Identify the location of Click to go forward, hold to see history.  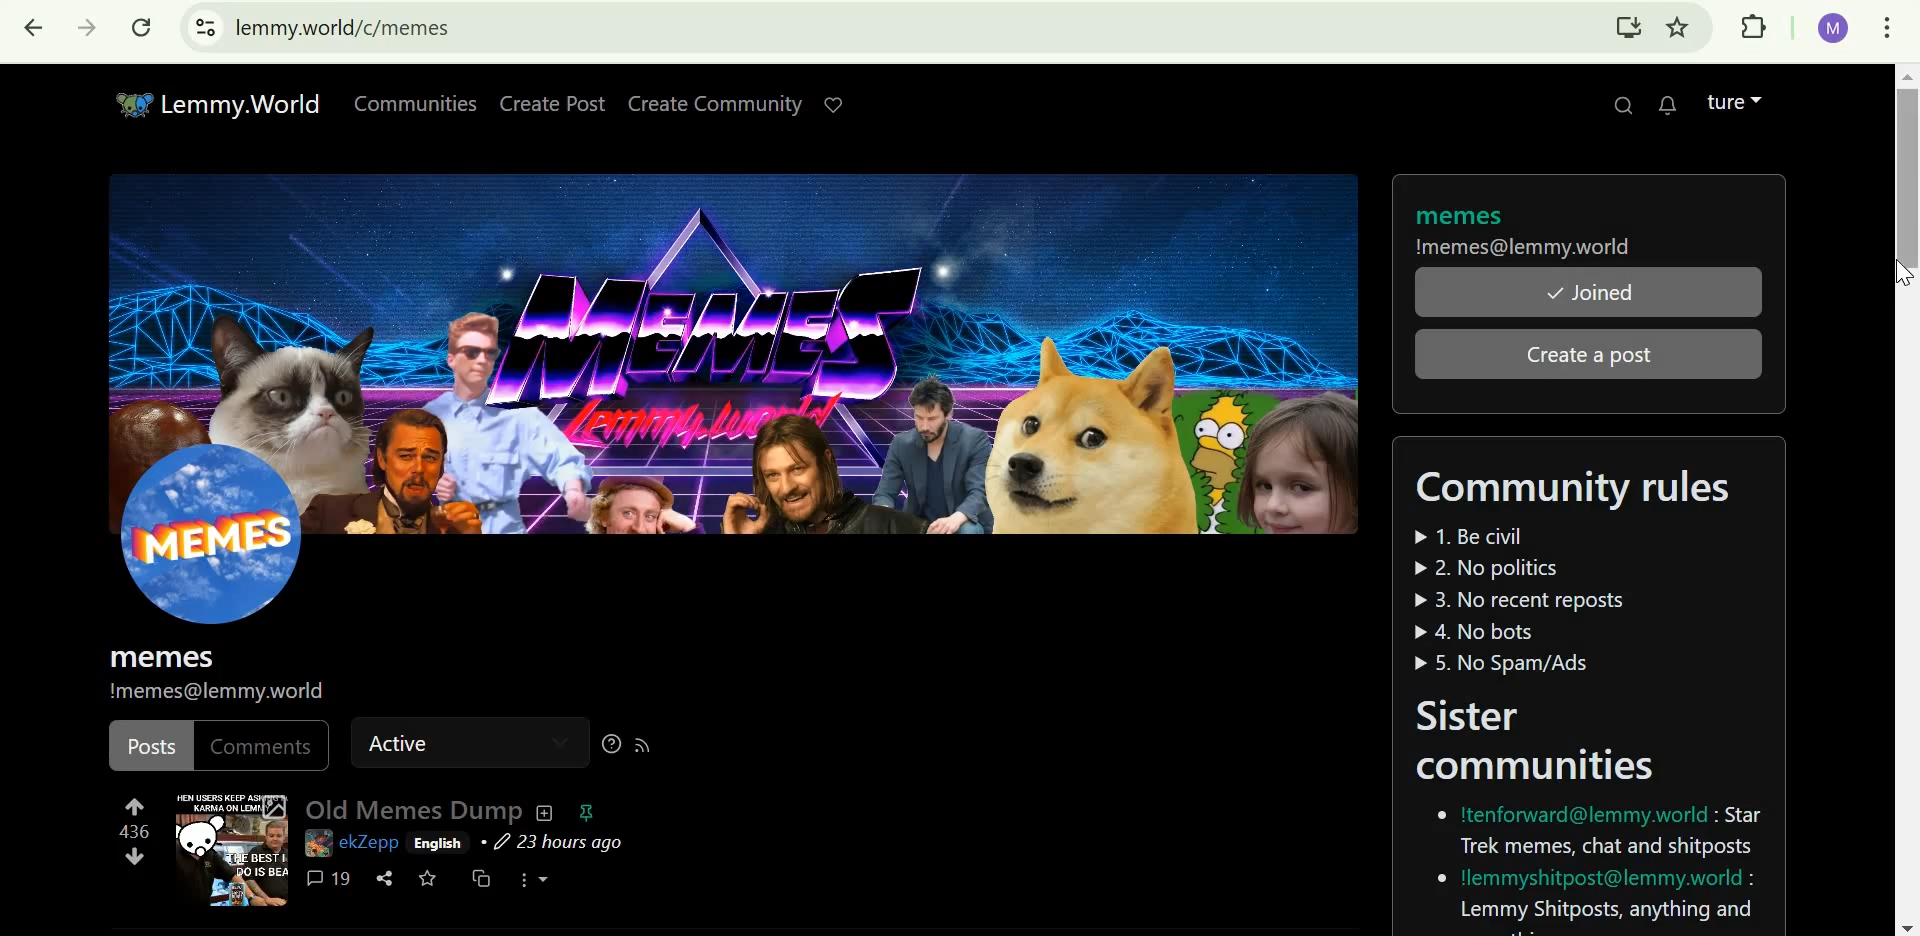
(87, 31).